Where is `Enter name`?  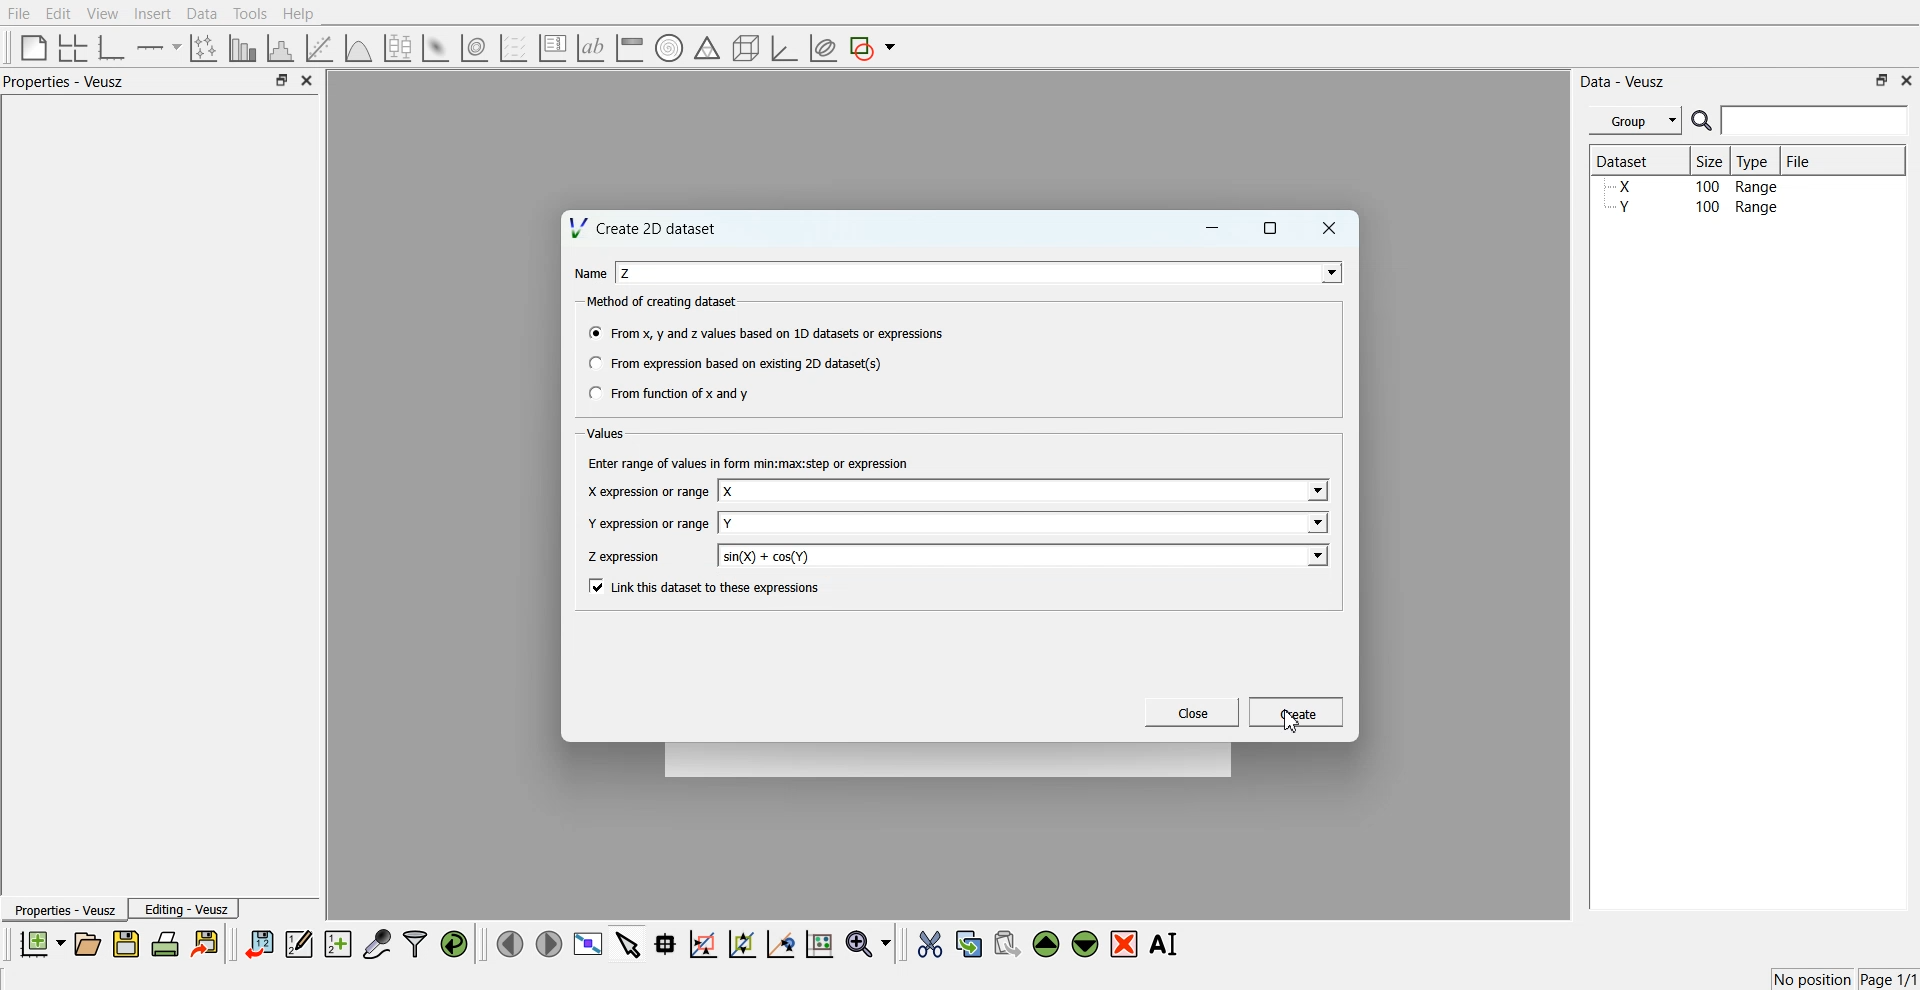 Enter name is located at coordinates (1026, 522).